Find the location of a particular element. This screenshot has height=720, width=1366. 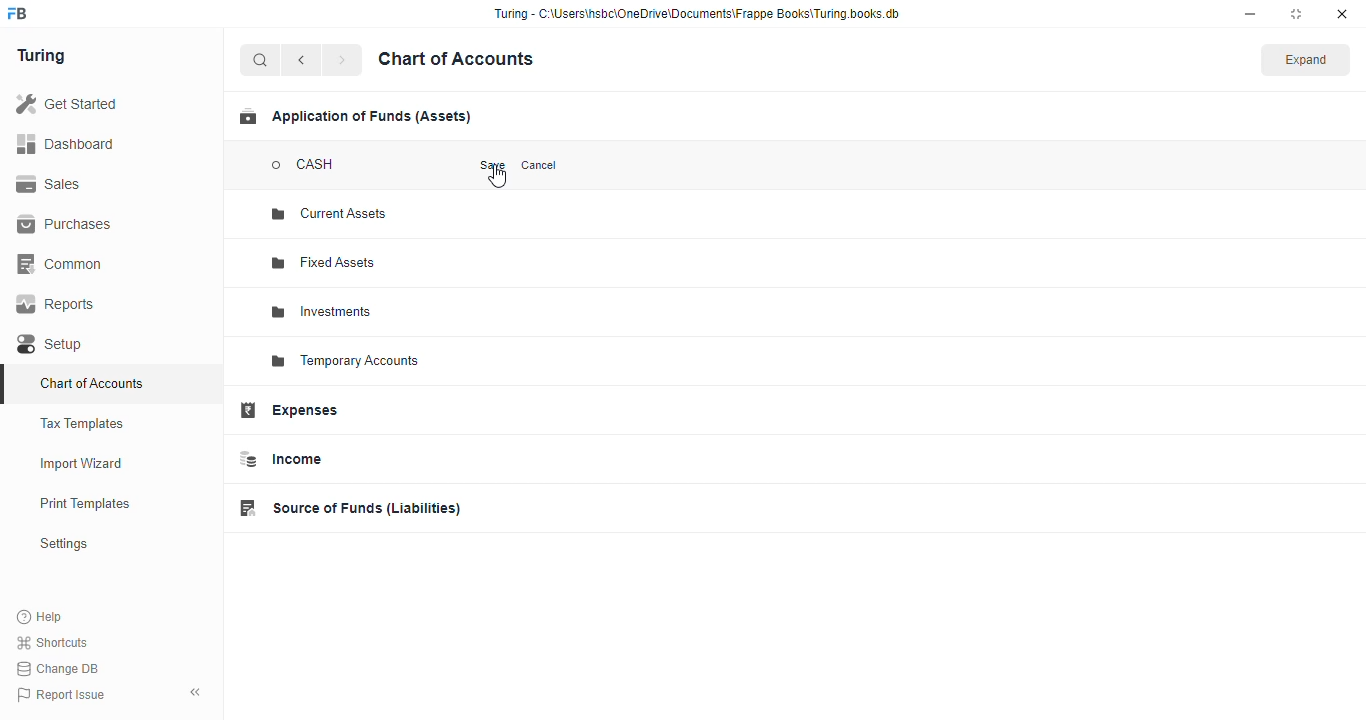

settings is located at coordinates (63, 543).